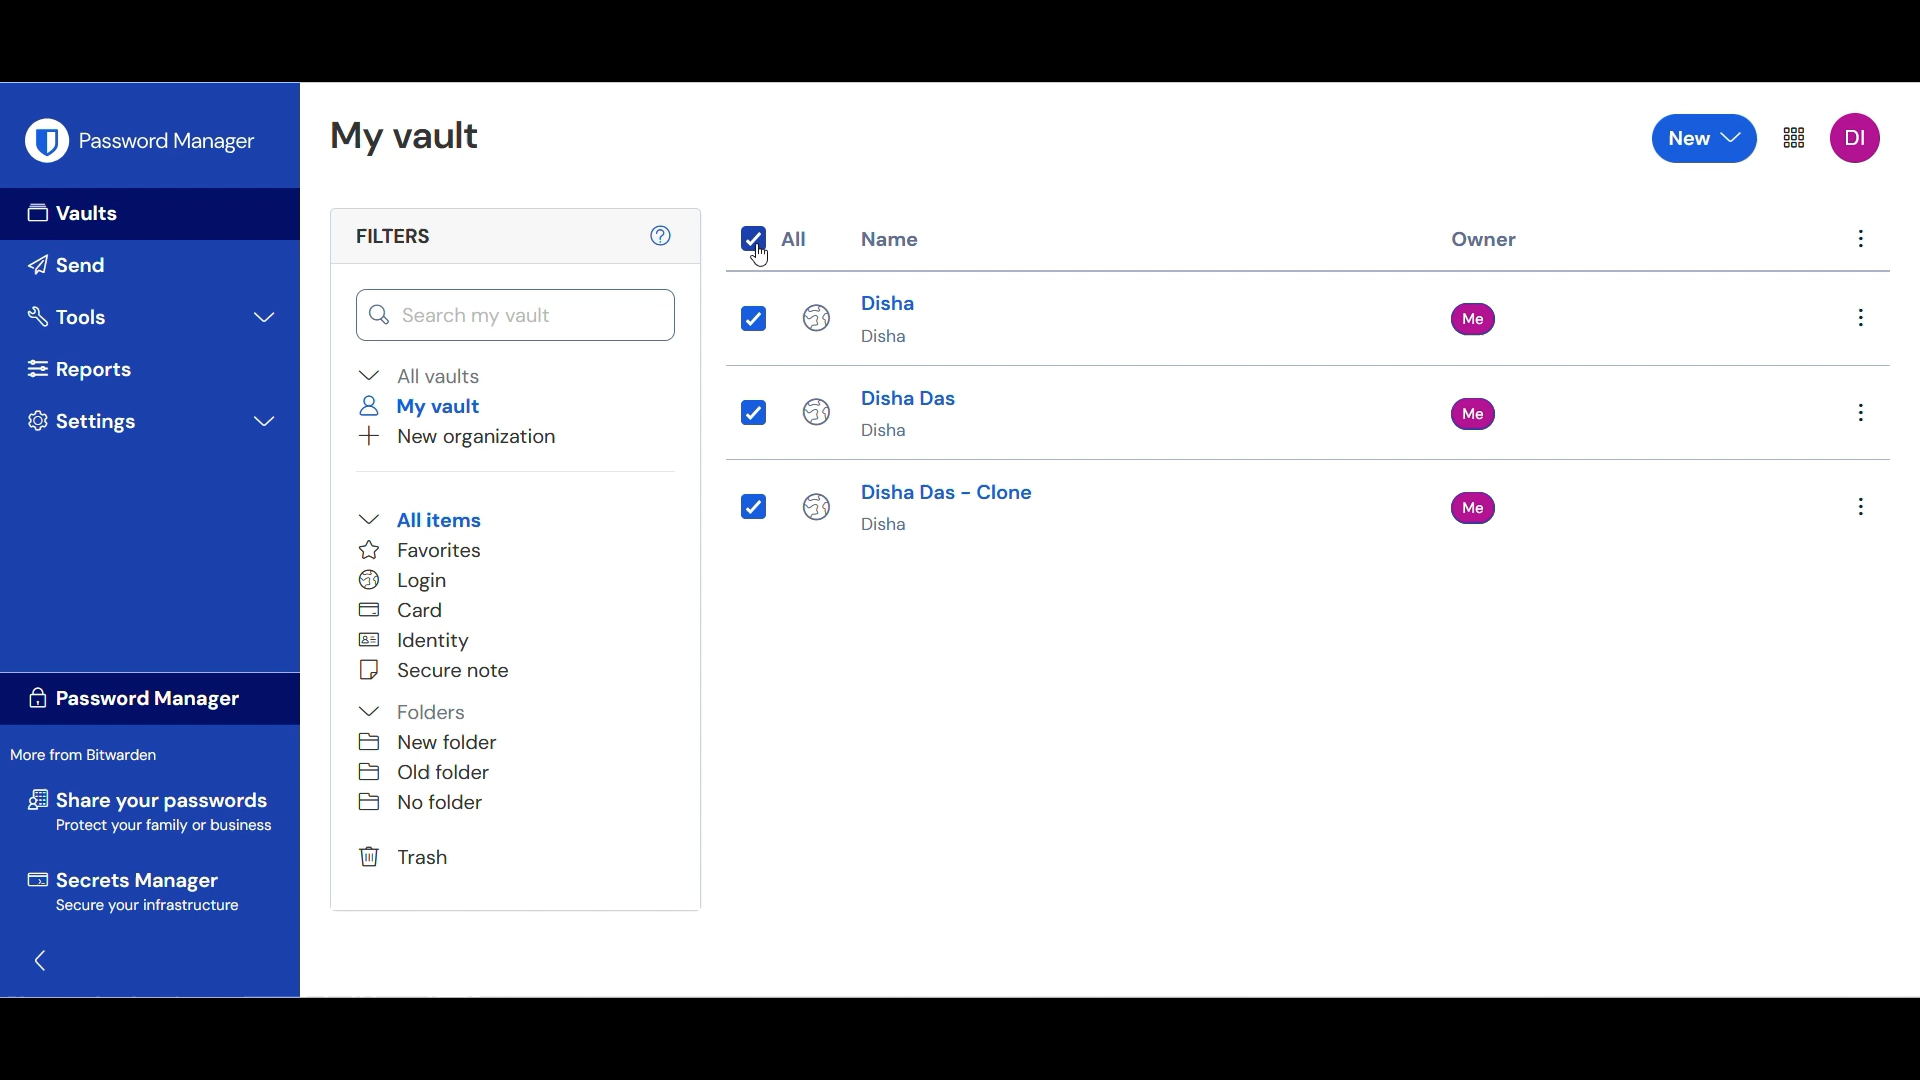  What do you see at coordinates (420, 519) in the screenshot?
I see `Collapse all items` at bounding box center [420, 519].